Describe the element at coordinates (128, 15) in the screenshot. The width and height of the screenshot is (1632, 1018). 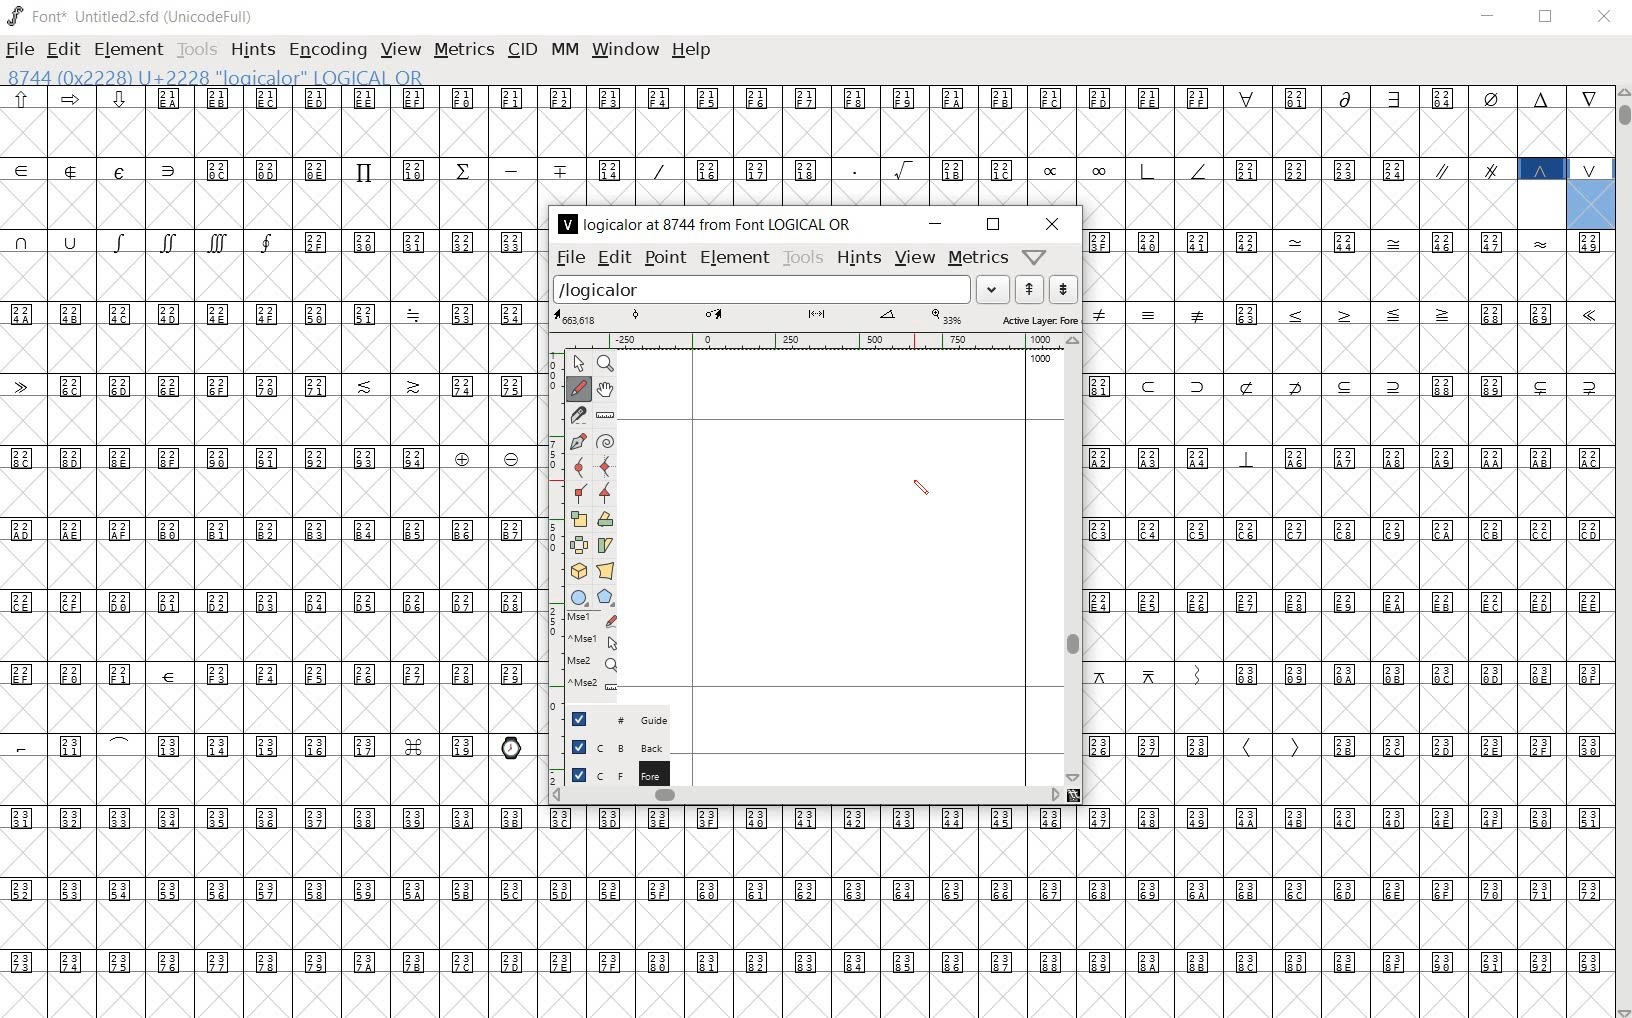
I see `font* Untitled2.sfd (UnicodeFull)` at that location.